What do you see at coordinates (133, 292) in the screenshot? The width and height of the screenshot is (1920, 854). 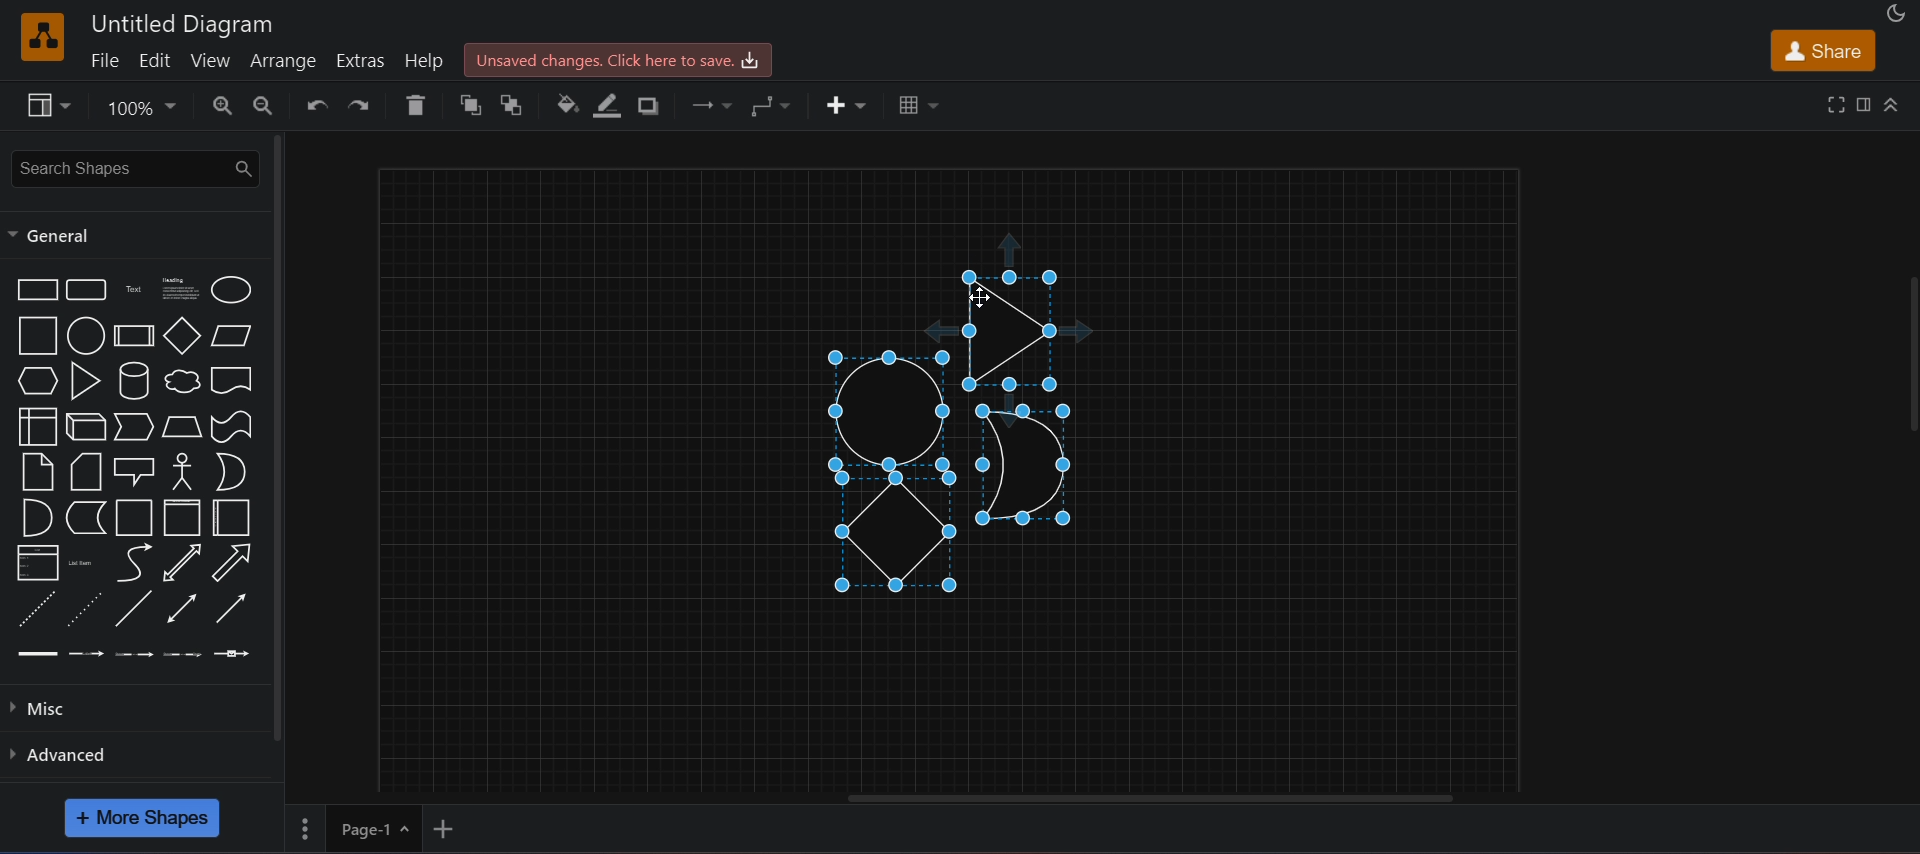 I see `text` at bounding box center [133, 292].